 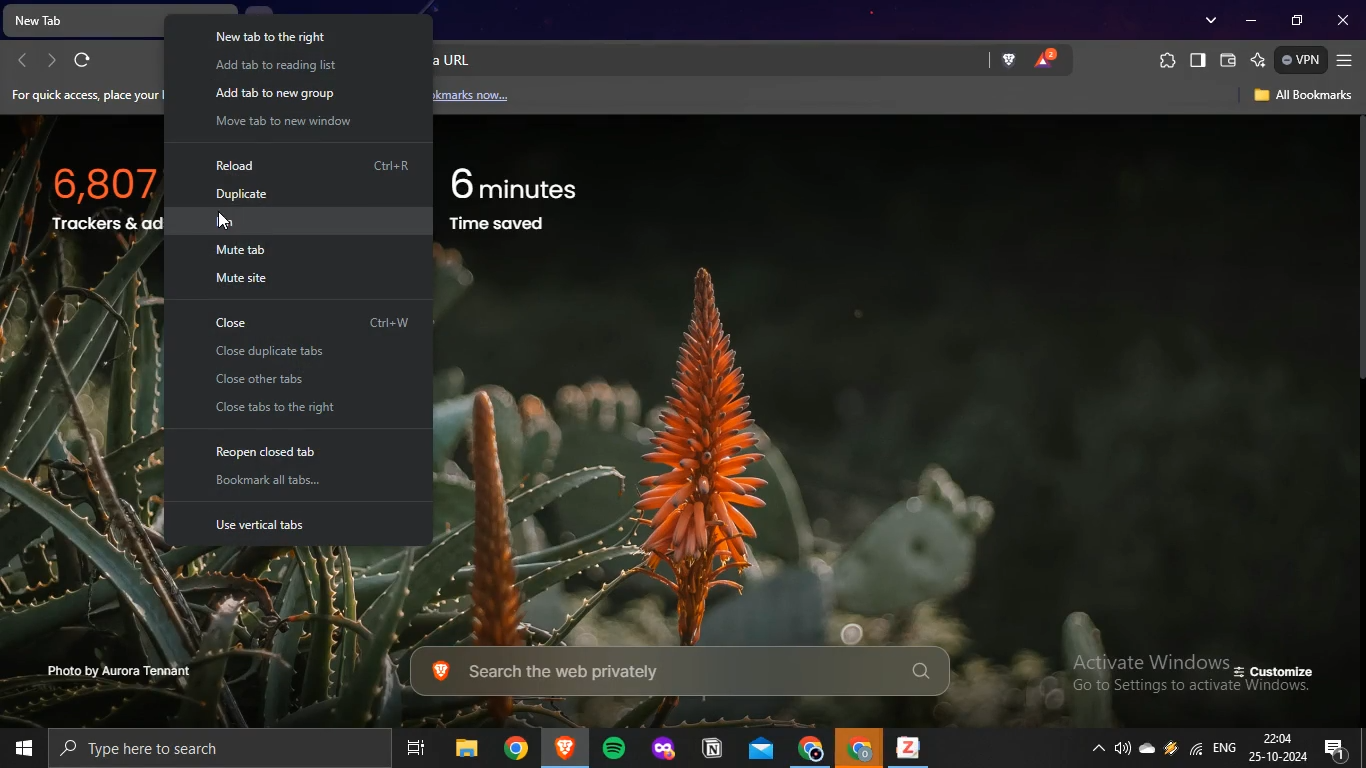 What do you see at coordinates (518, 749) in the screenshot?
I see `google chrome` at bounding box center [518, 749].